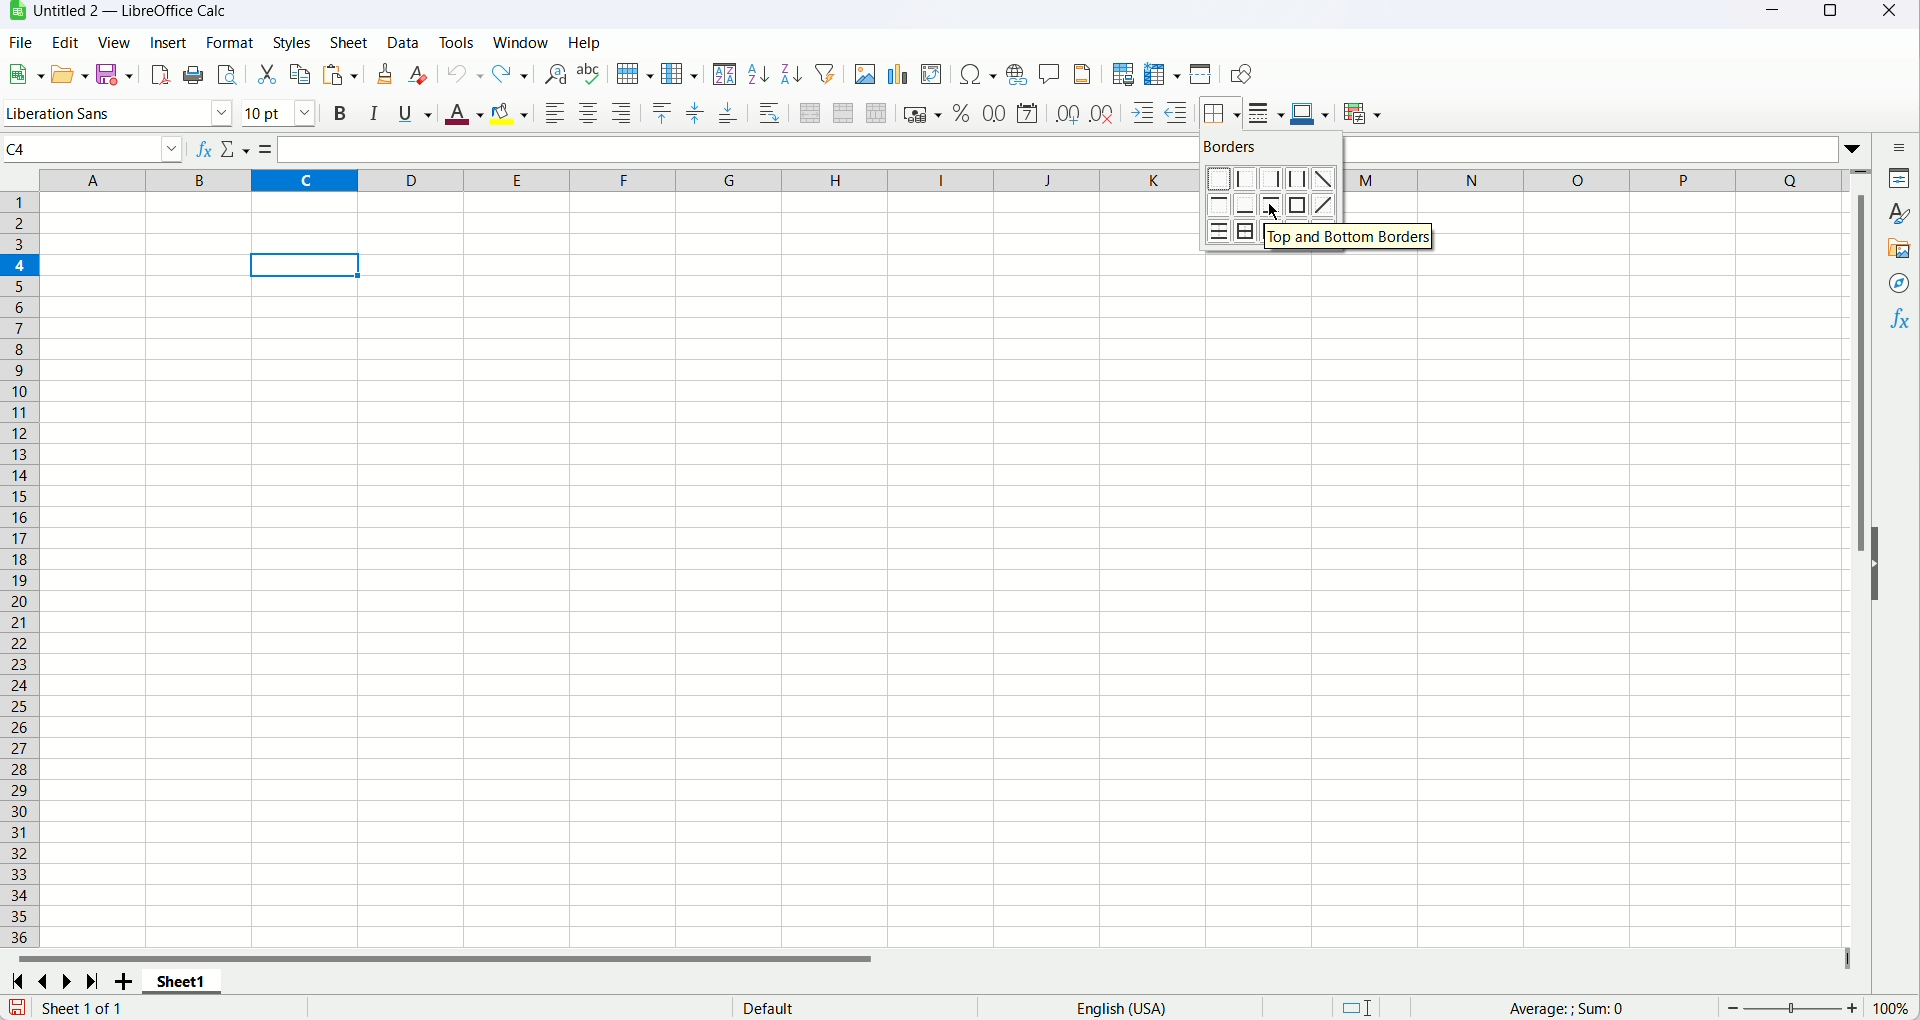 Image resolution: width=1920 pixels, height=1020 pixels. Describe the element at coordinates (227, 75) in the screenshot. I see `Print preview` at that location.